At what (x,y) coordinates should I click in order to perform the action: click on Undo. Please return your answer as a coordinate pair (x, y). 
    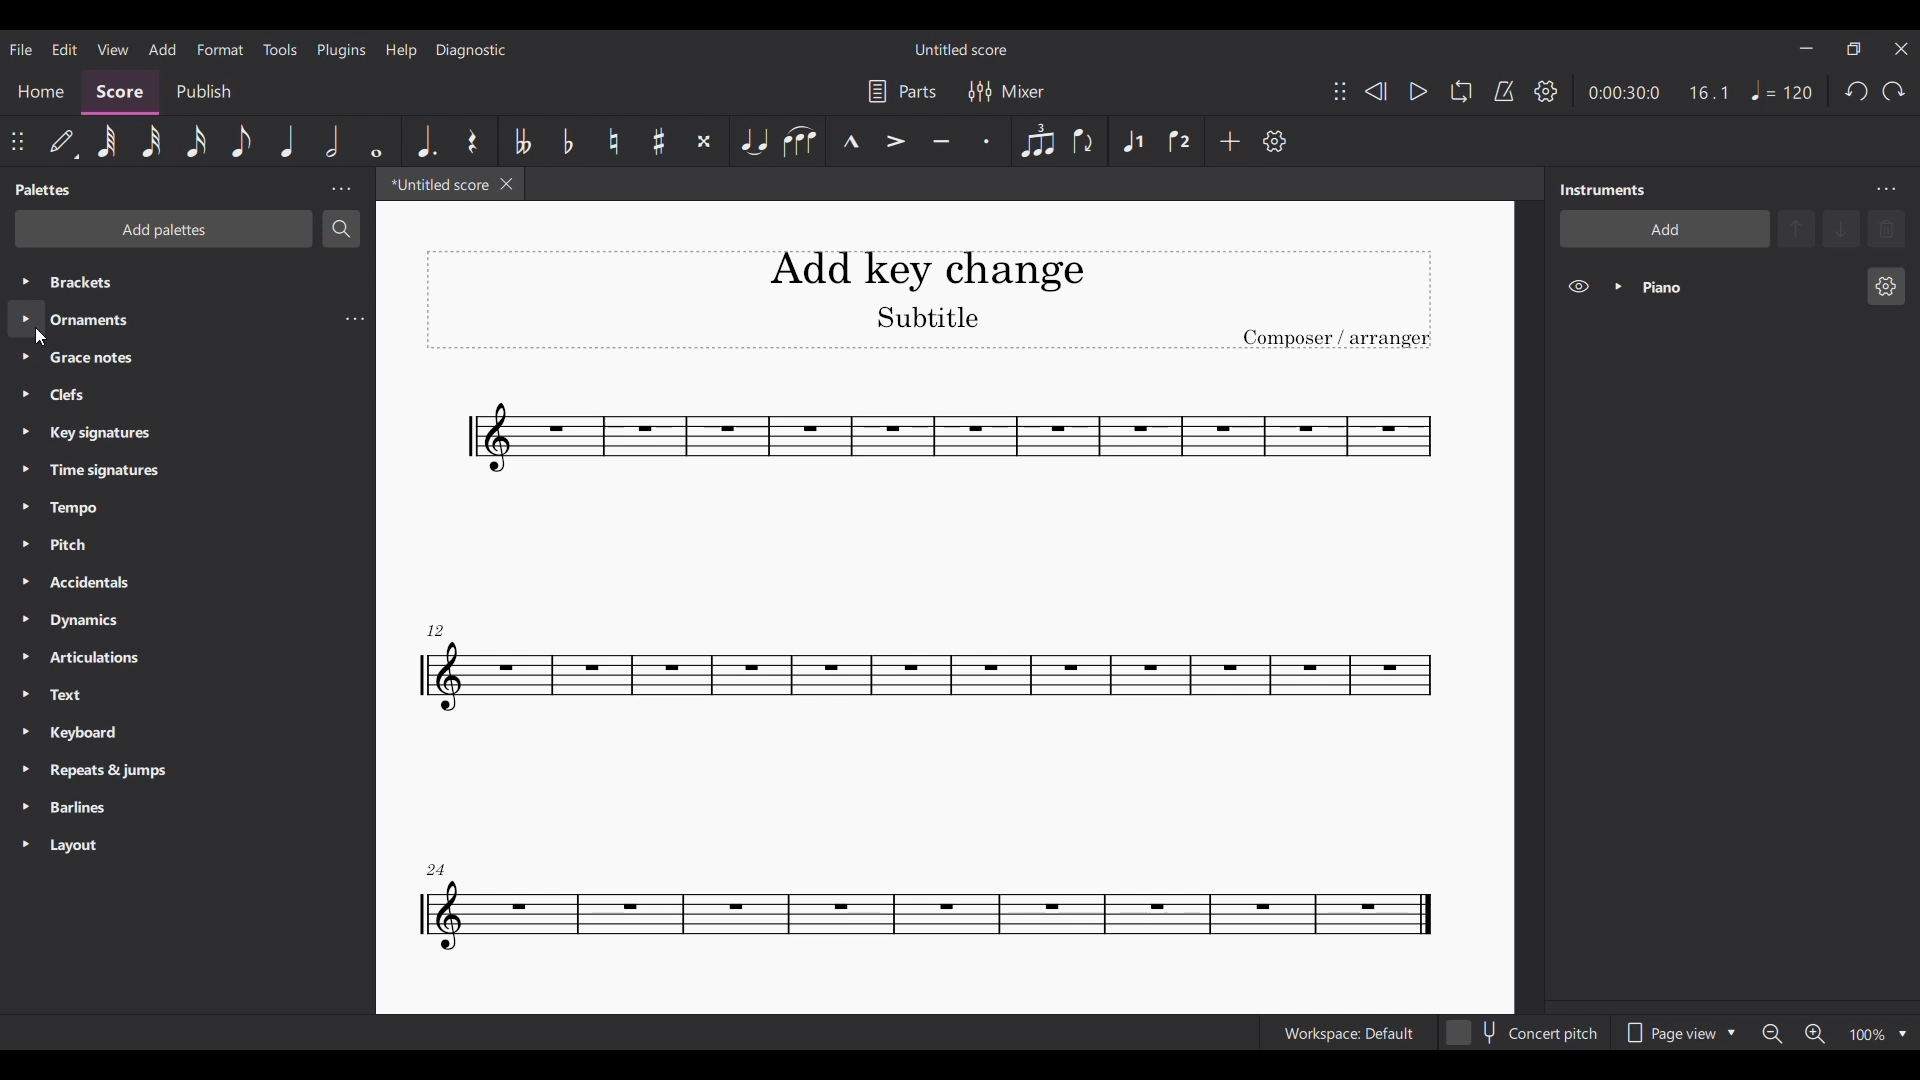
    Looking at the image, I should click on (1857, 92).